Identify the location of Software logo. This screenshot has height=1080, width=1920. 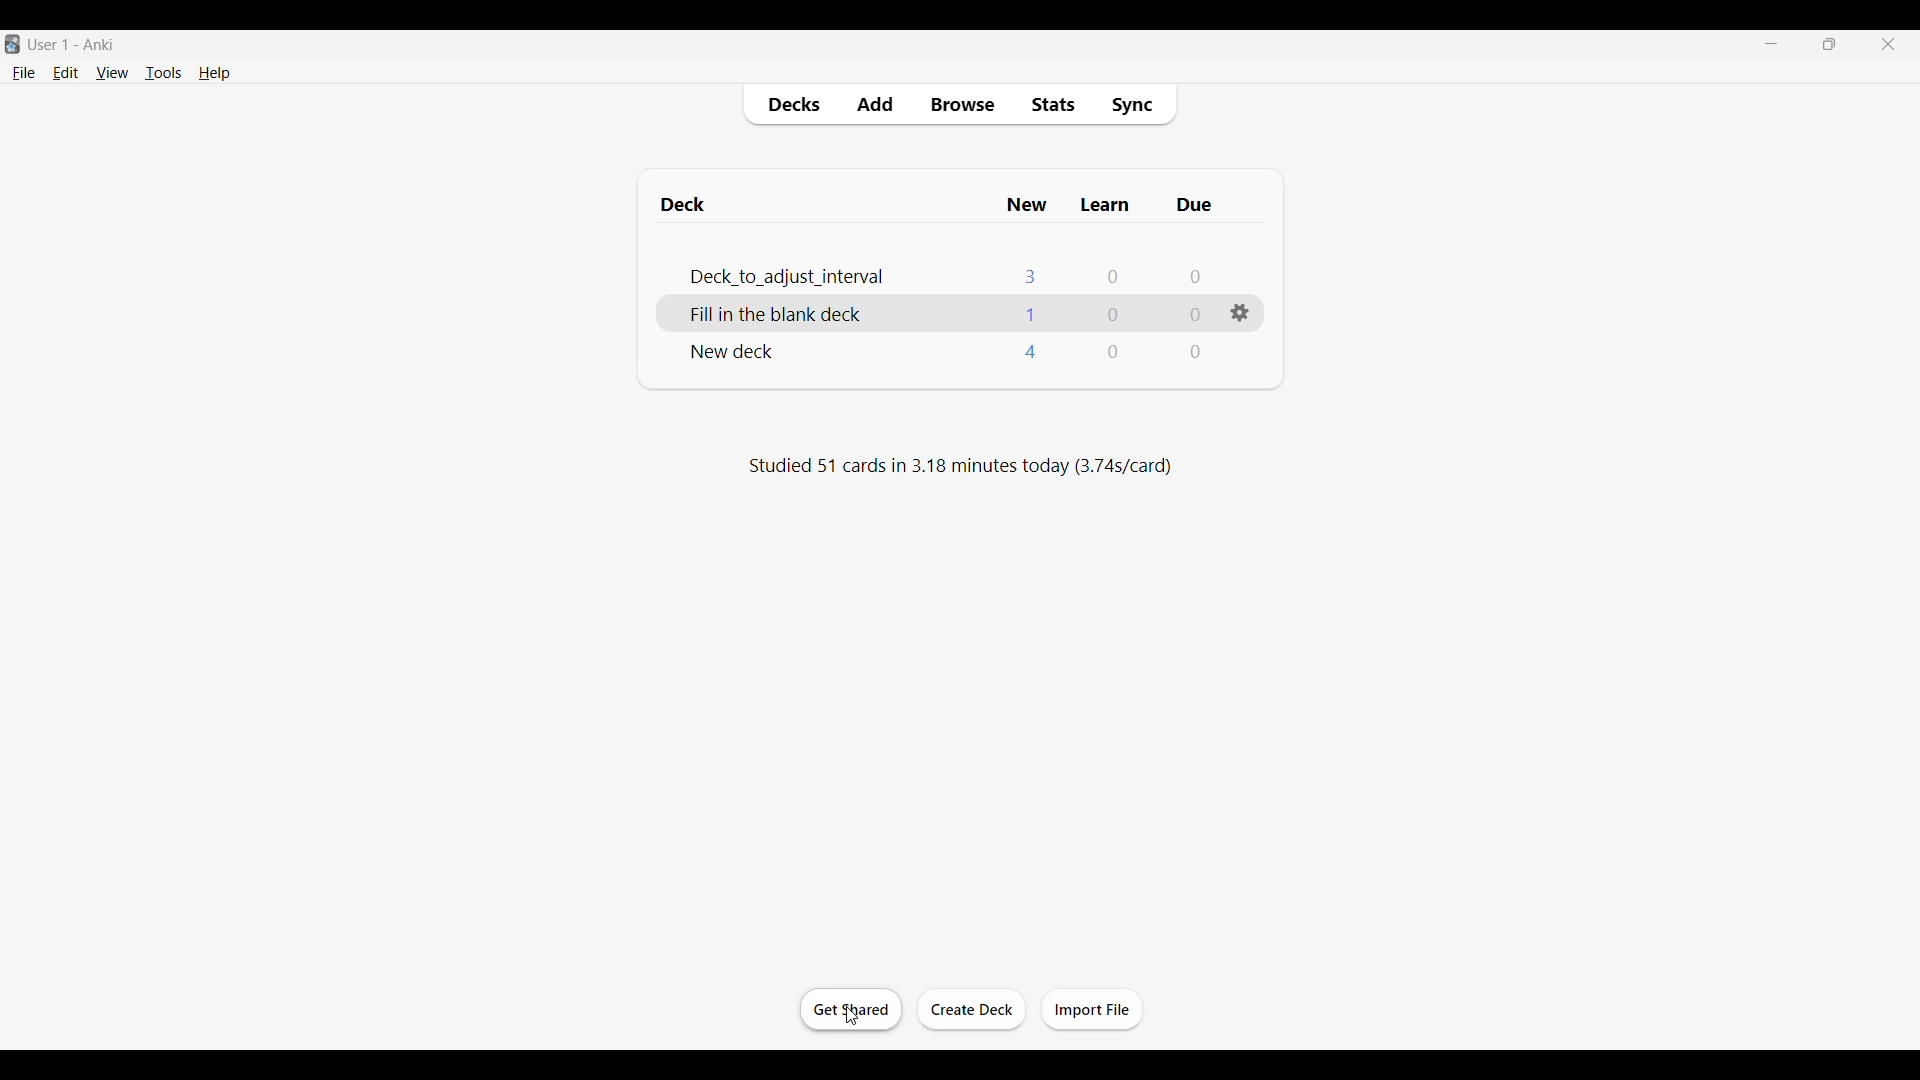
(13, 44).